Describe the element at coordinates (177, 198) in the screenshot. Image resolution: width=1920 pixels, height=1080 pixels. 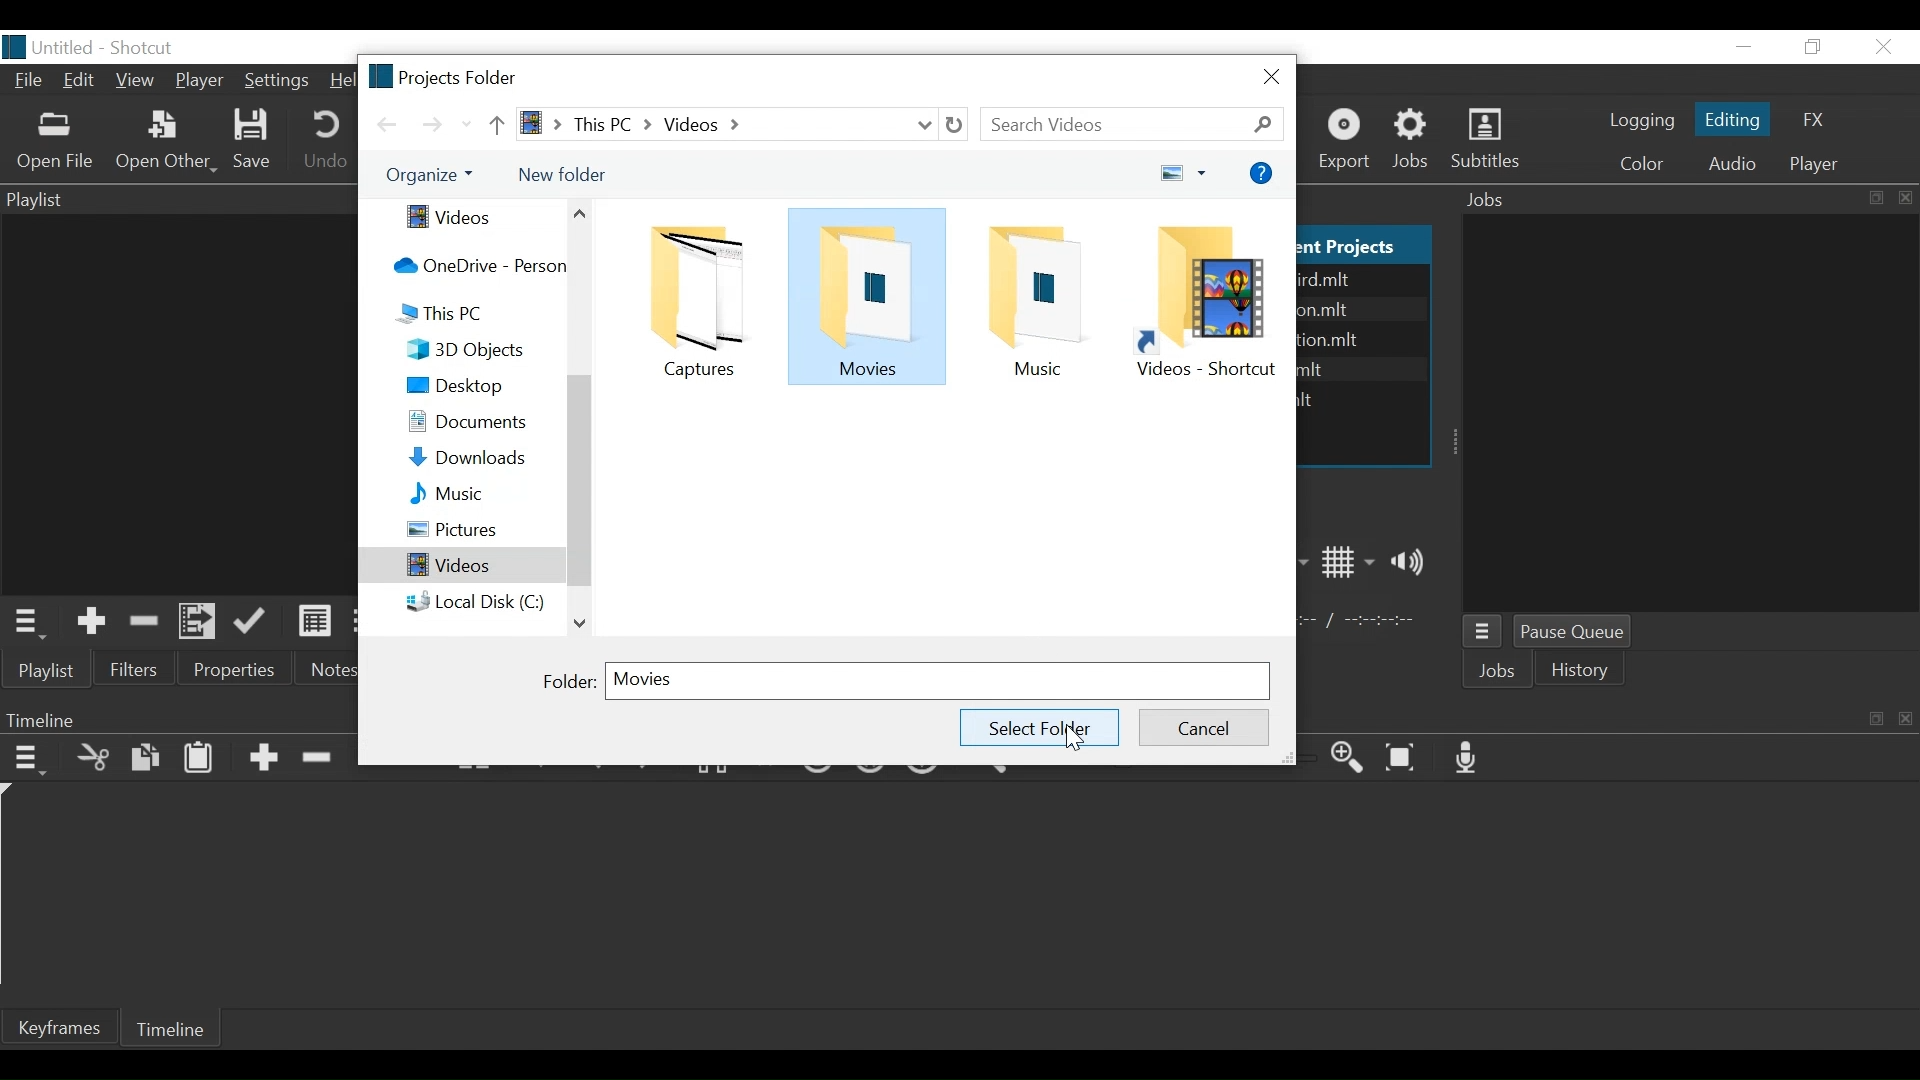
I see `Playlist Panel` at that location.